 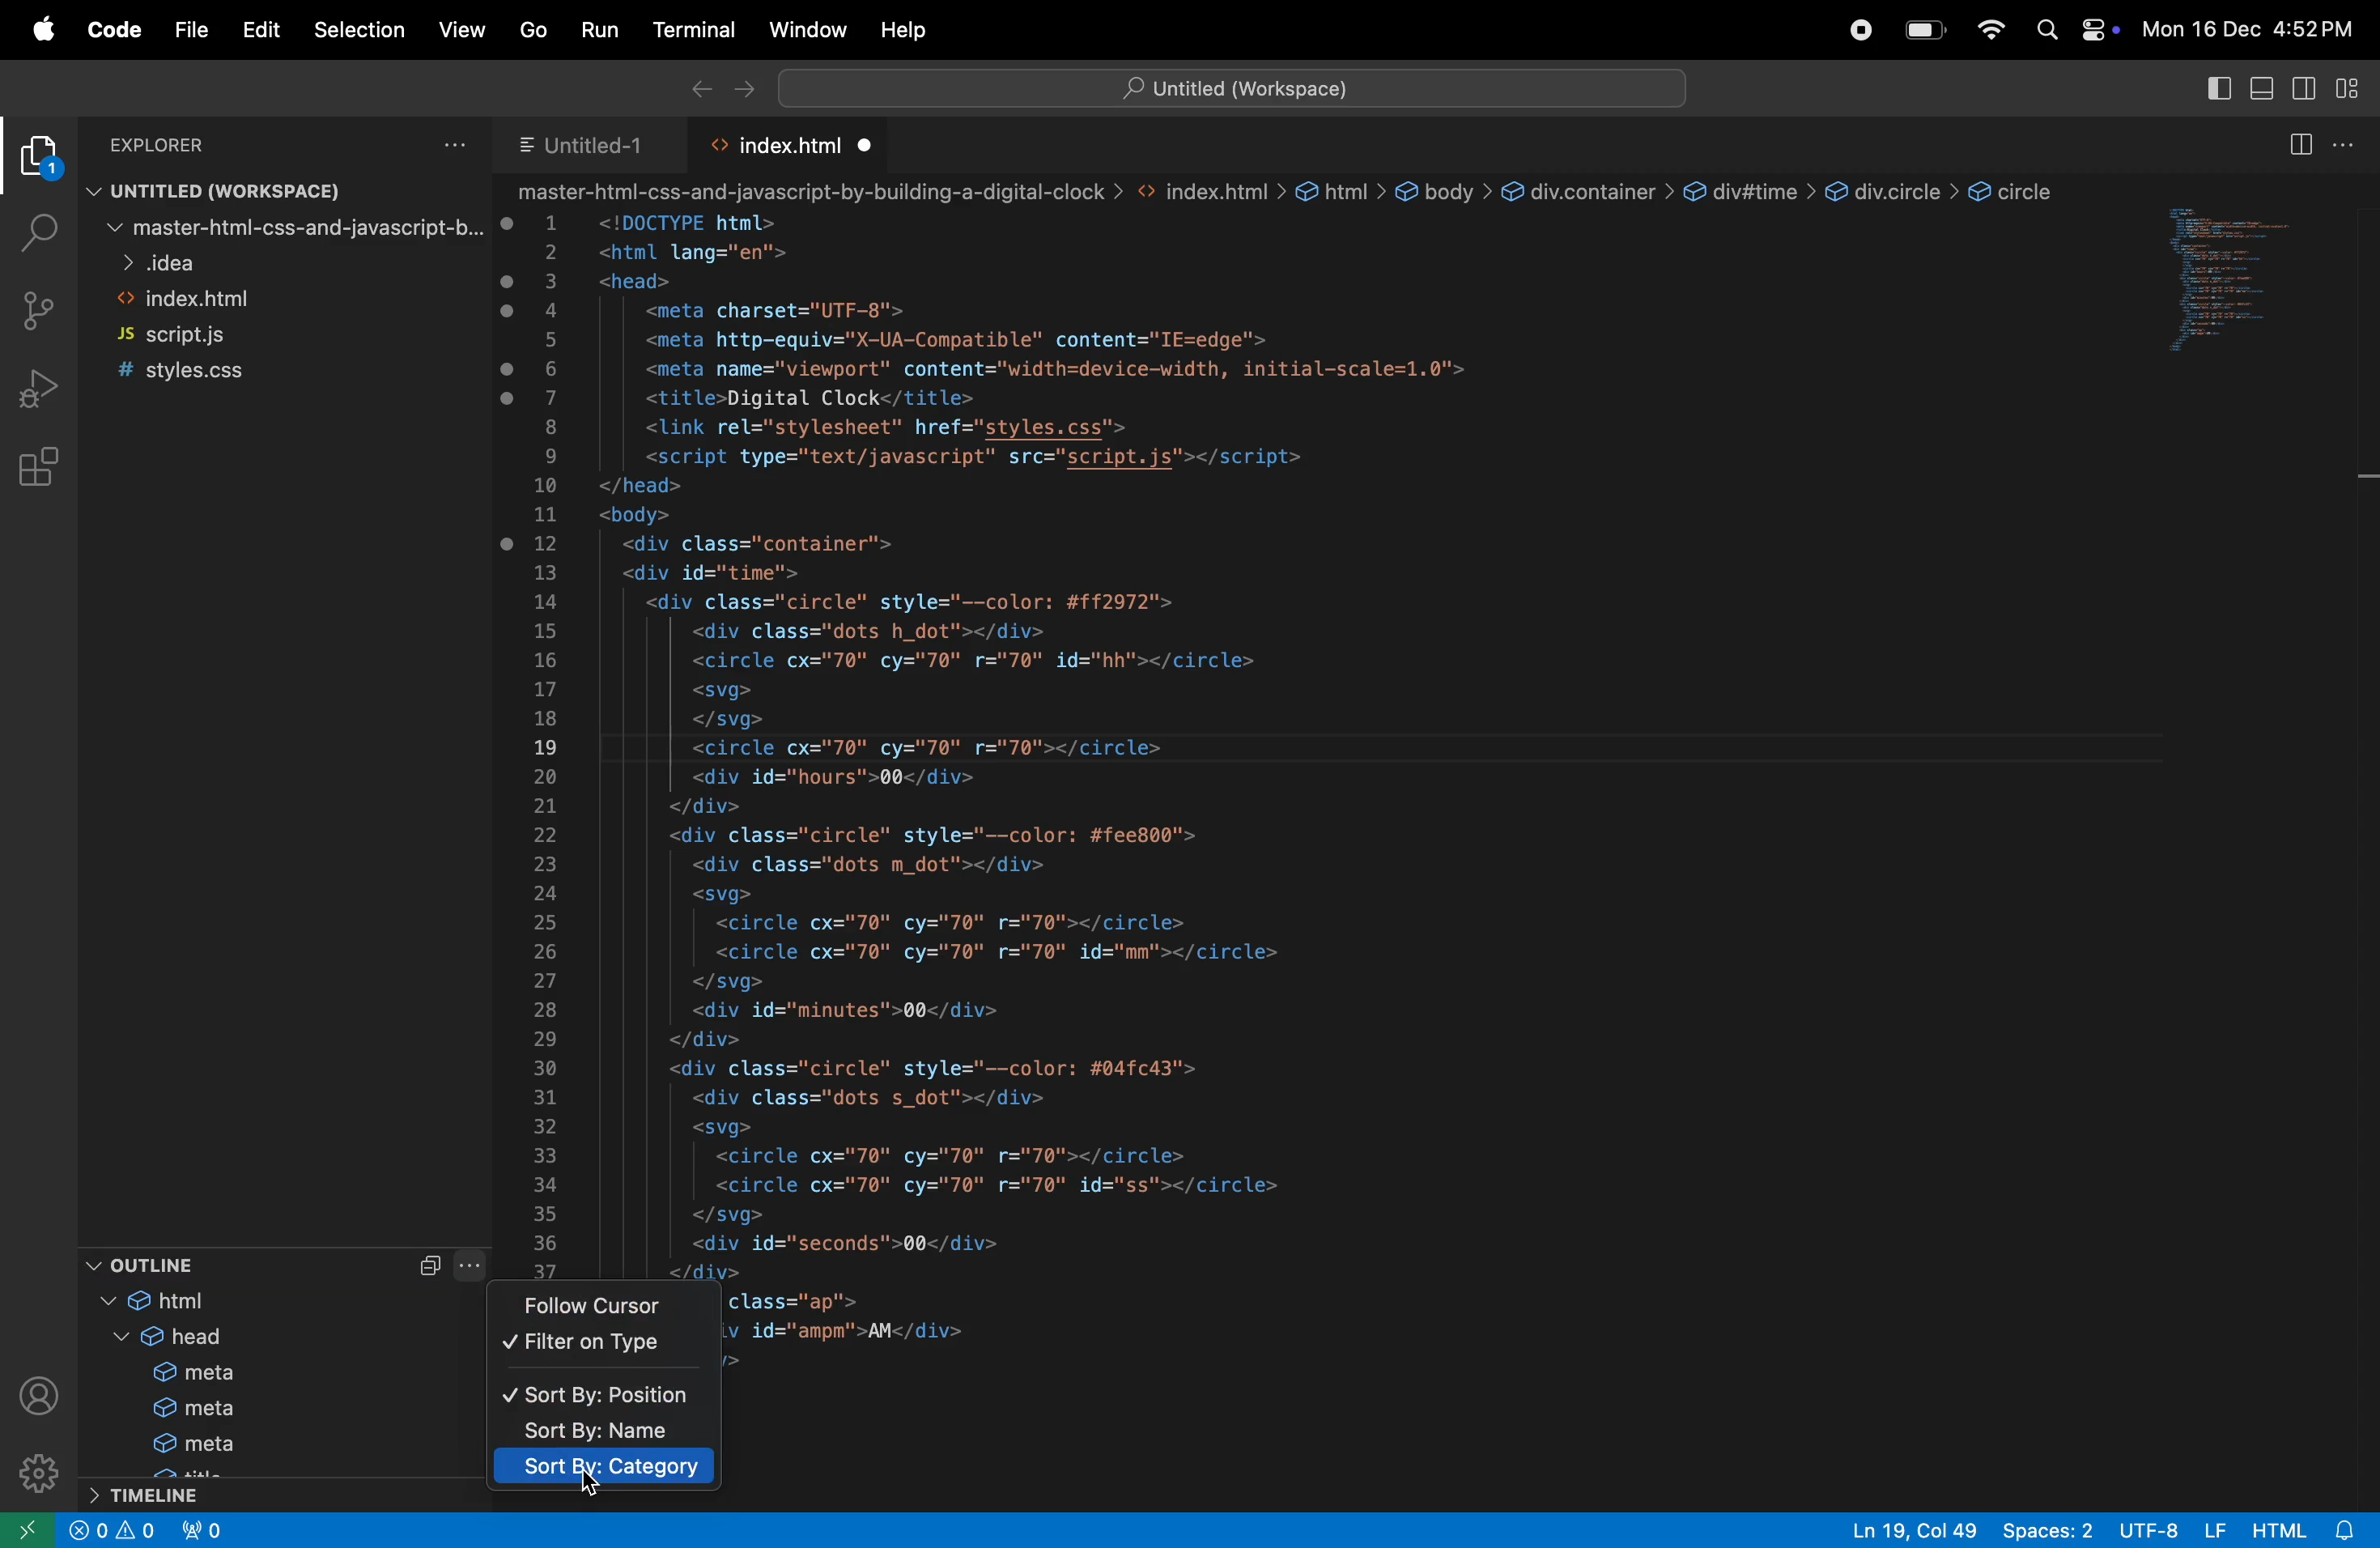 What do you see at coordinates (594, 32) in the screenshot?
I see `run` at bounding box center [594, 32].